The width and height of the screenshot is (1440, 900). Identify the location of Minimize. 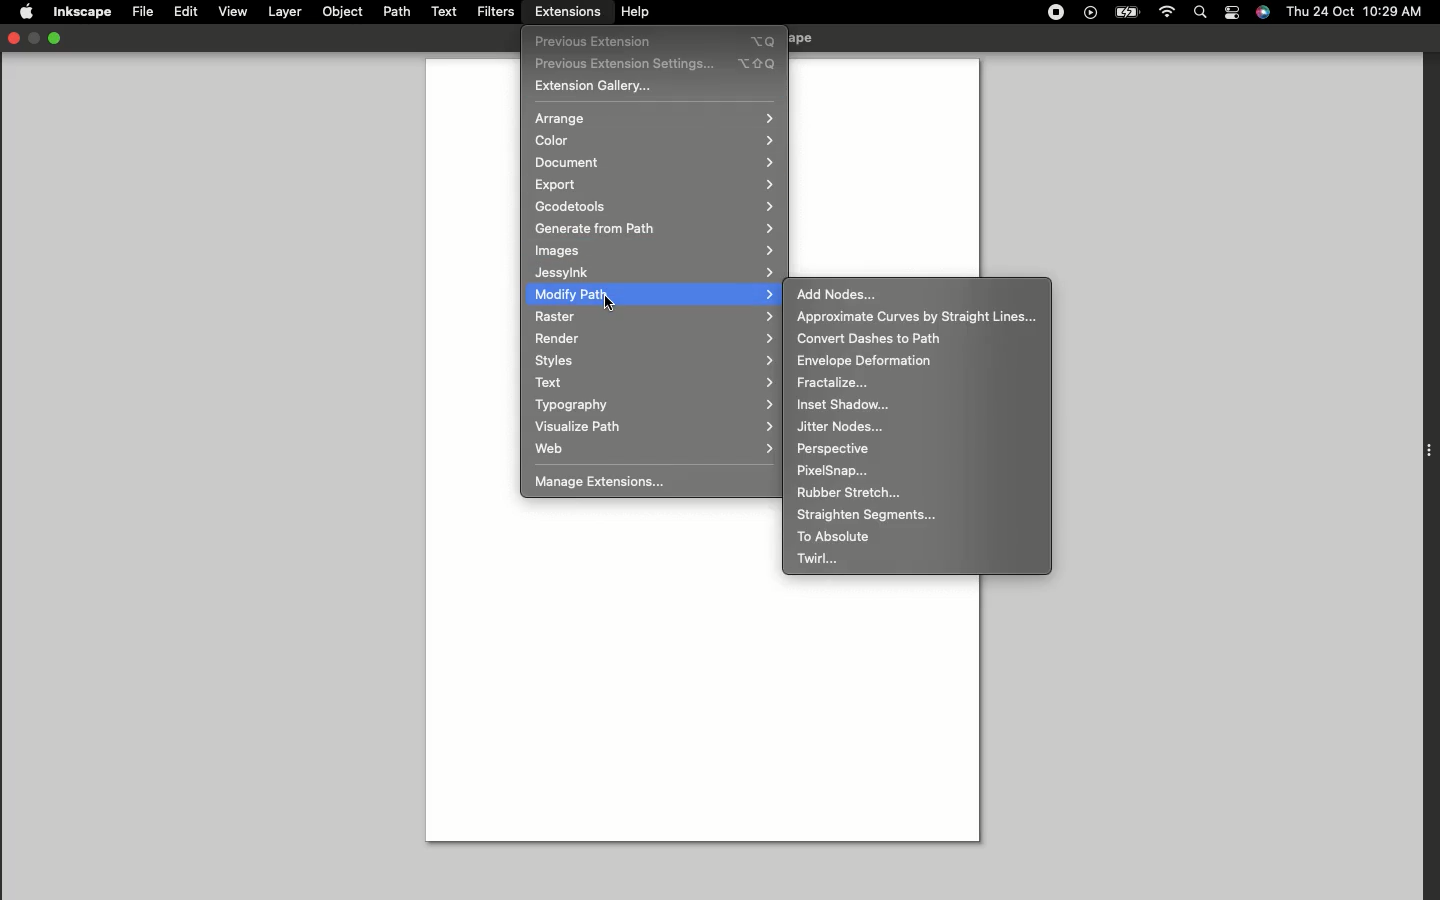
(59, 40).